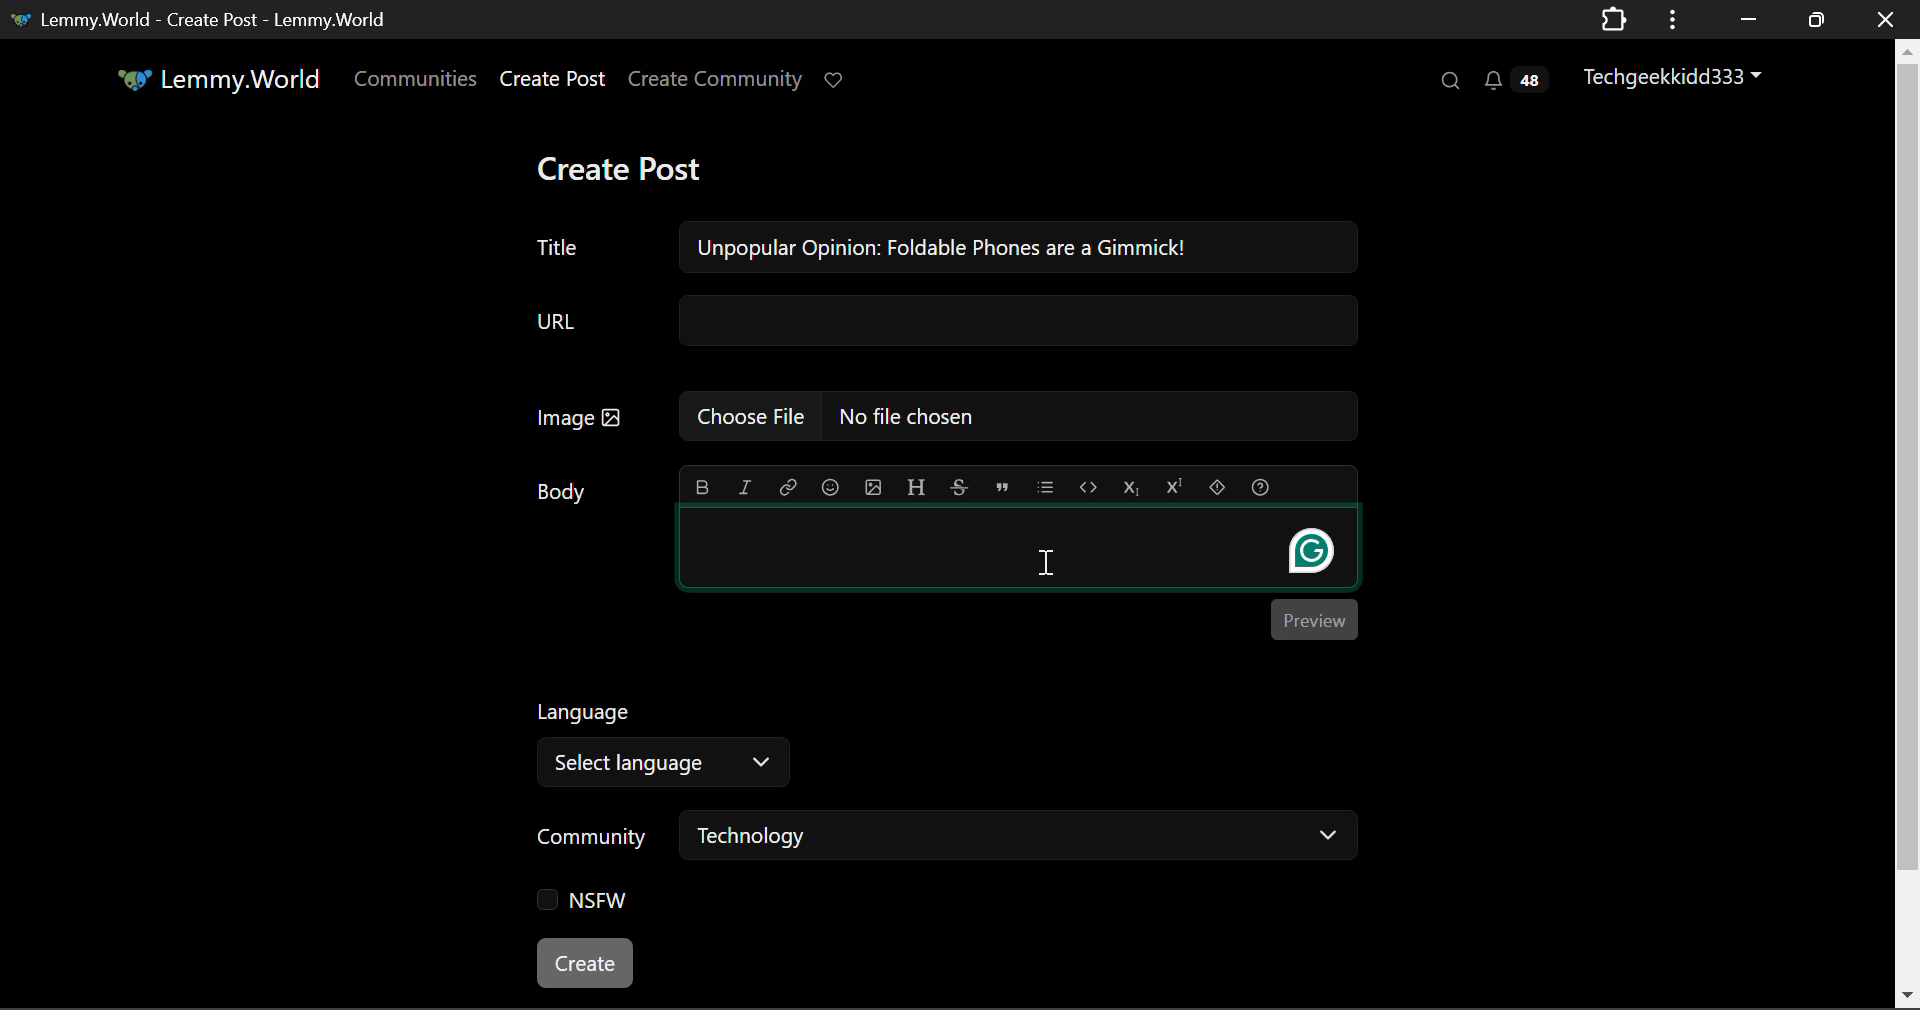 The image size is (1920, 1010). I want to click on Techgeekkidd333, so click(1681, 75).